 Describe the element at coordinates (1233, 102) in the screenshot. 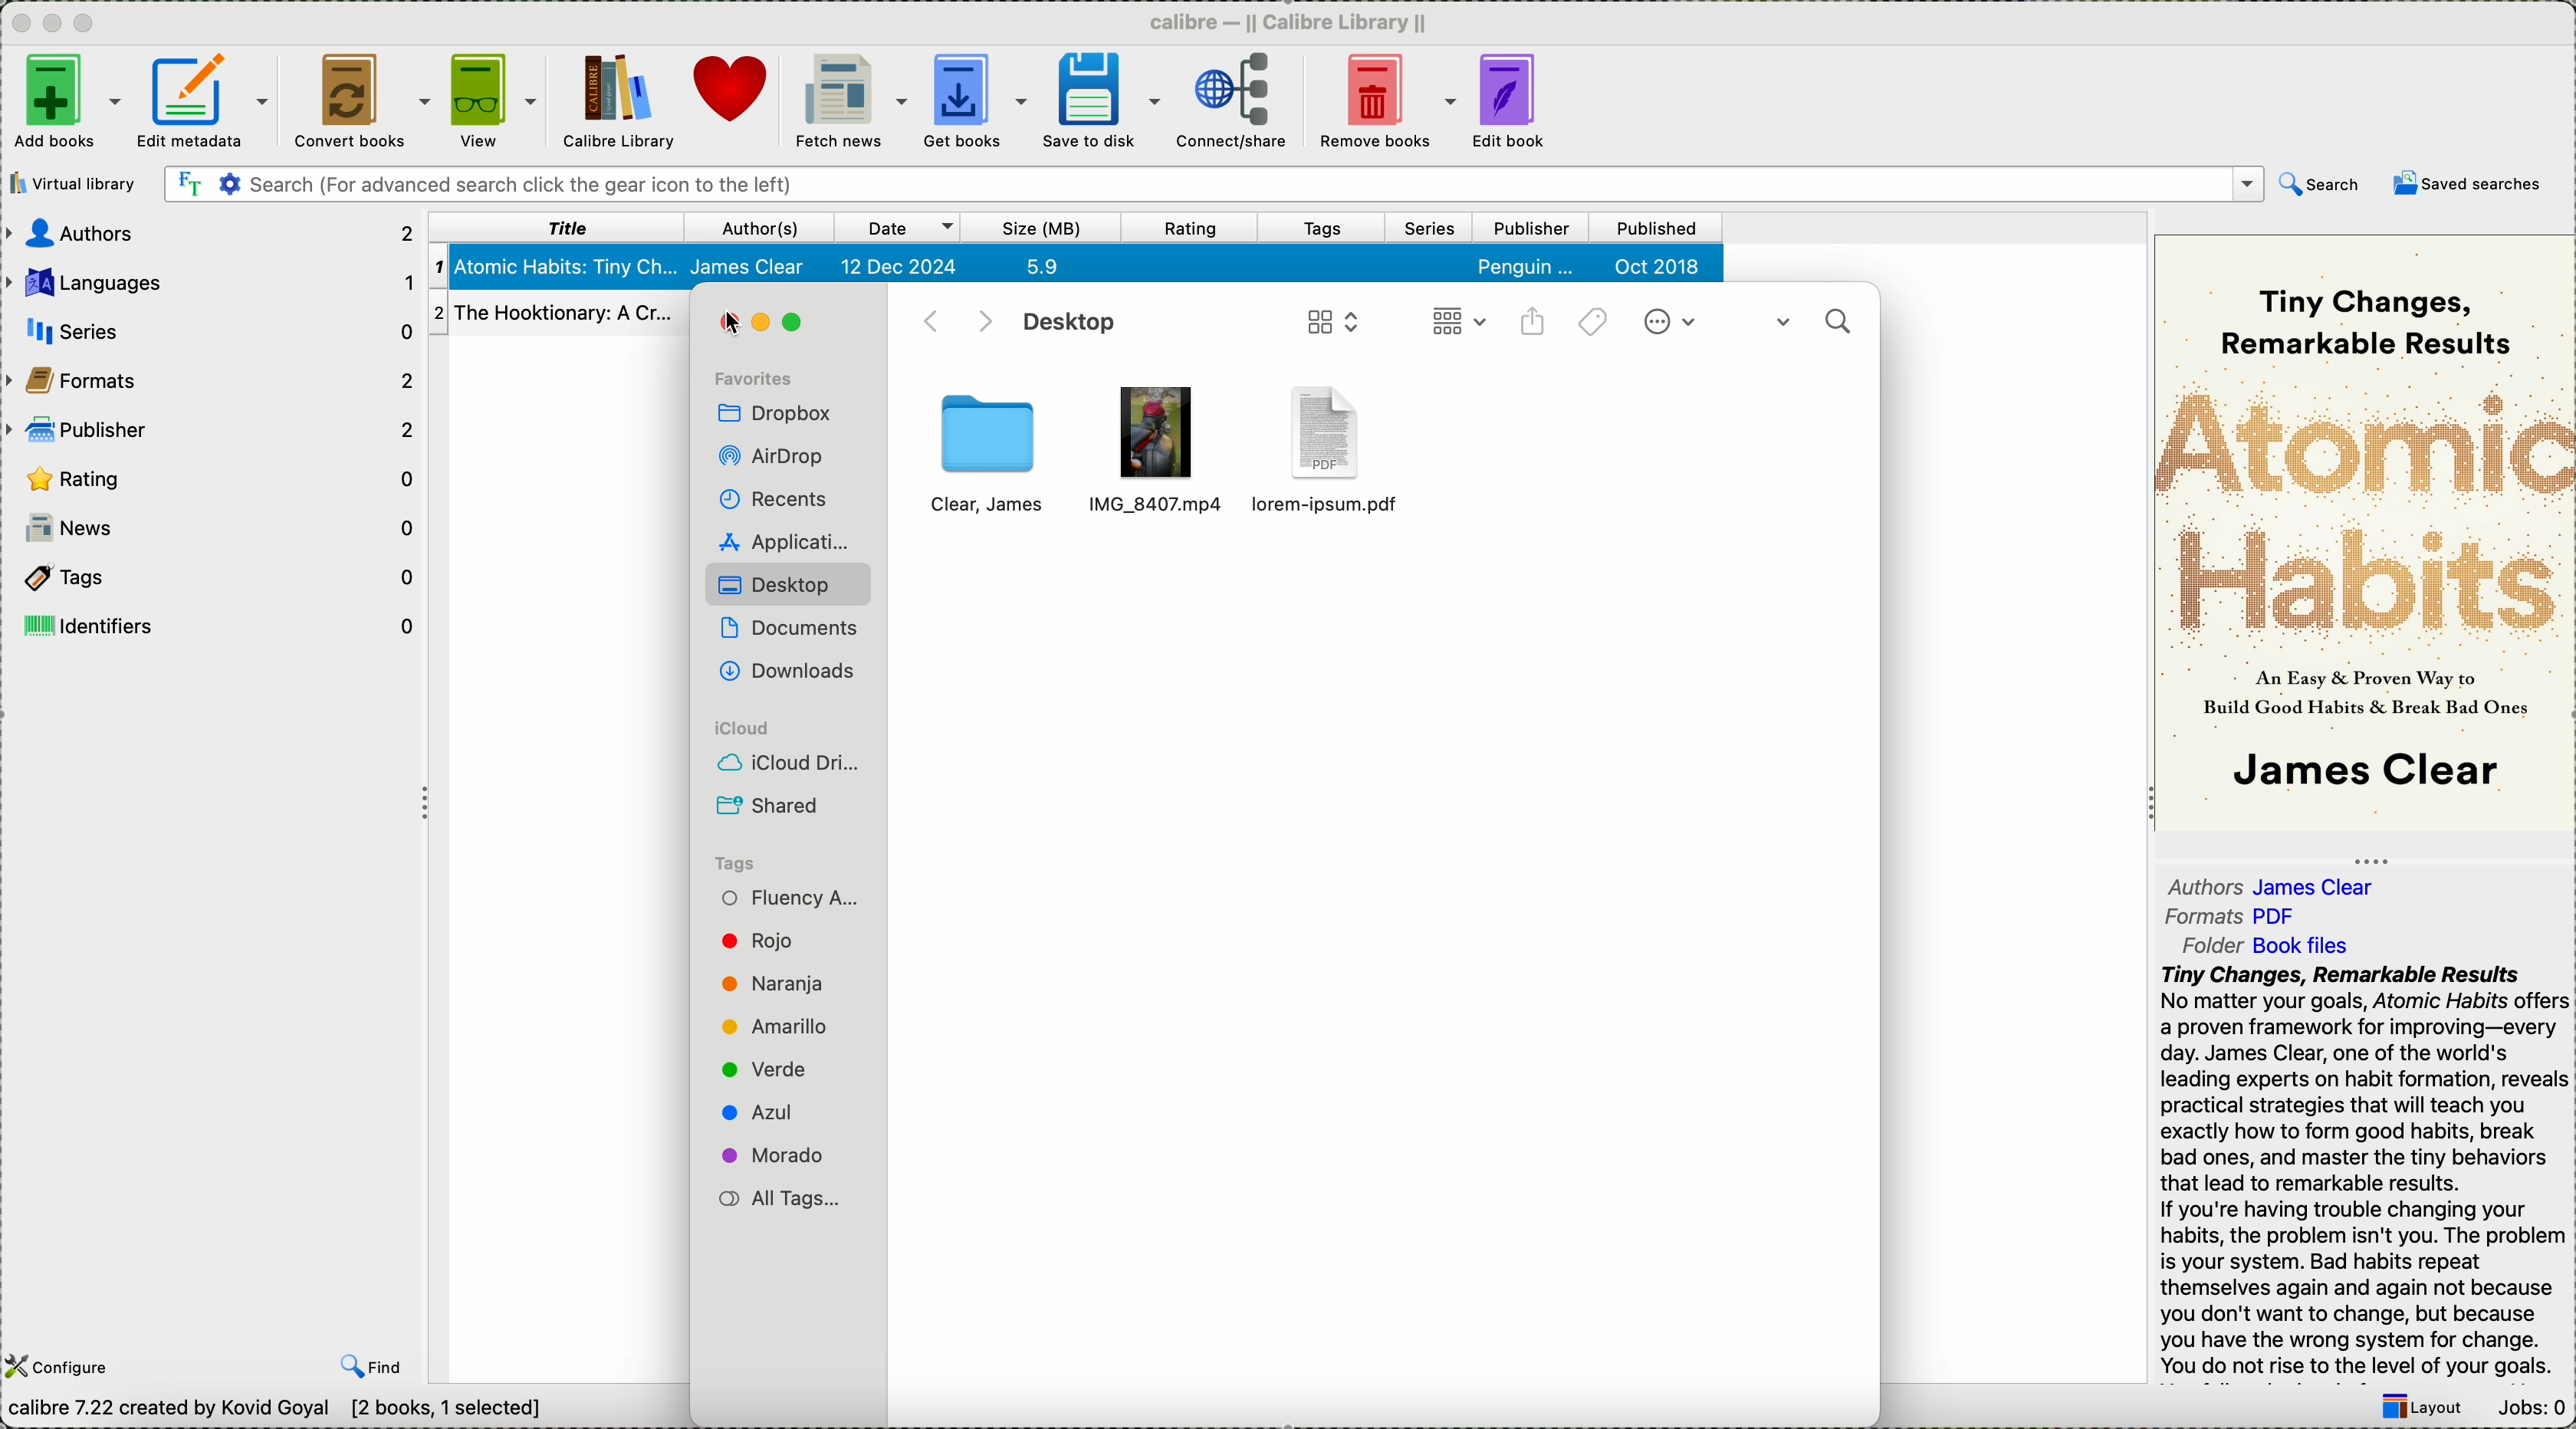

I see `connect/share` at that location.